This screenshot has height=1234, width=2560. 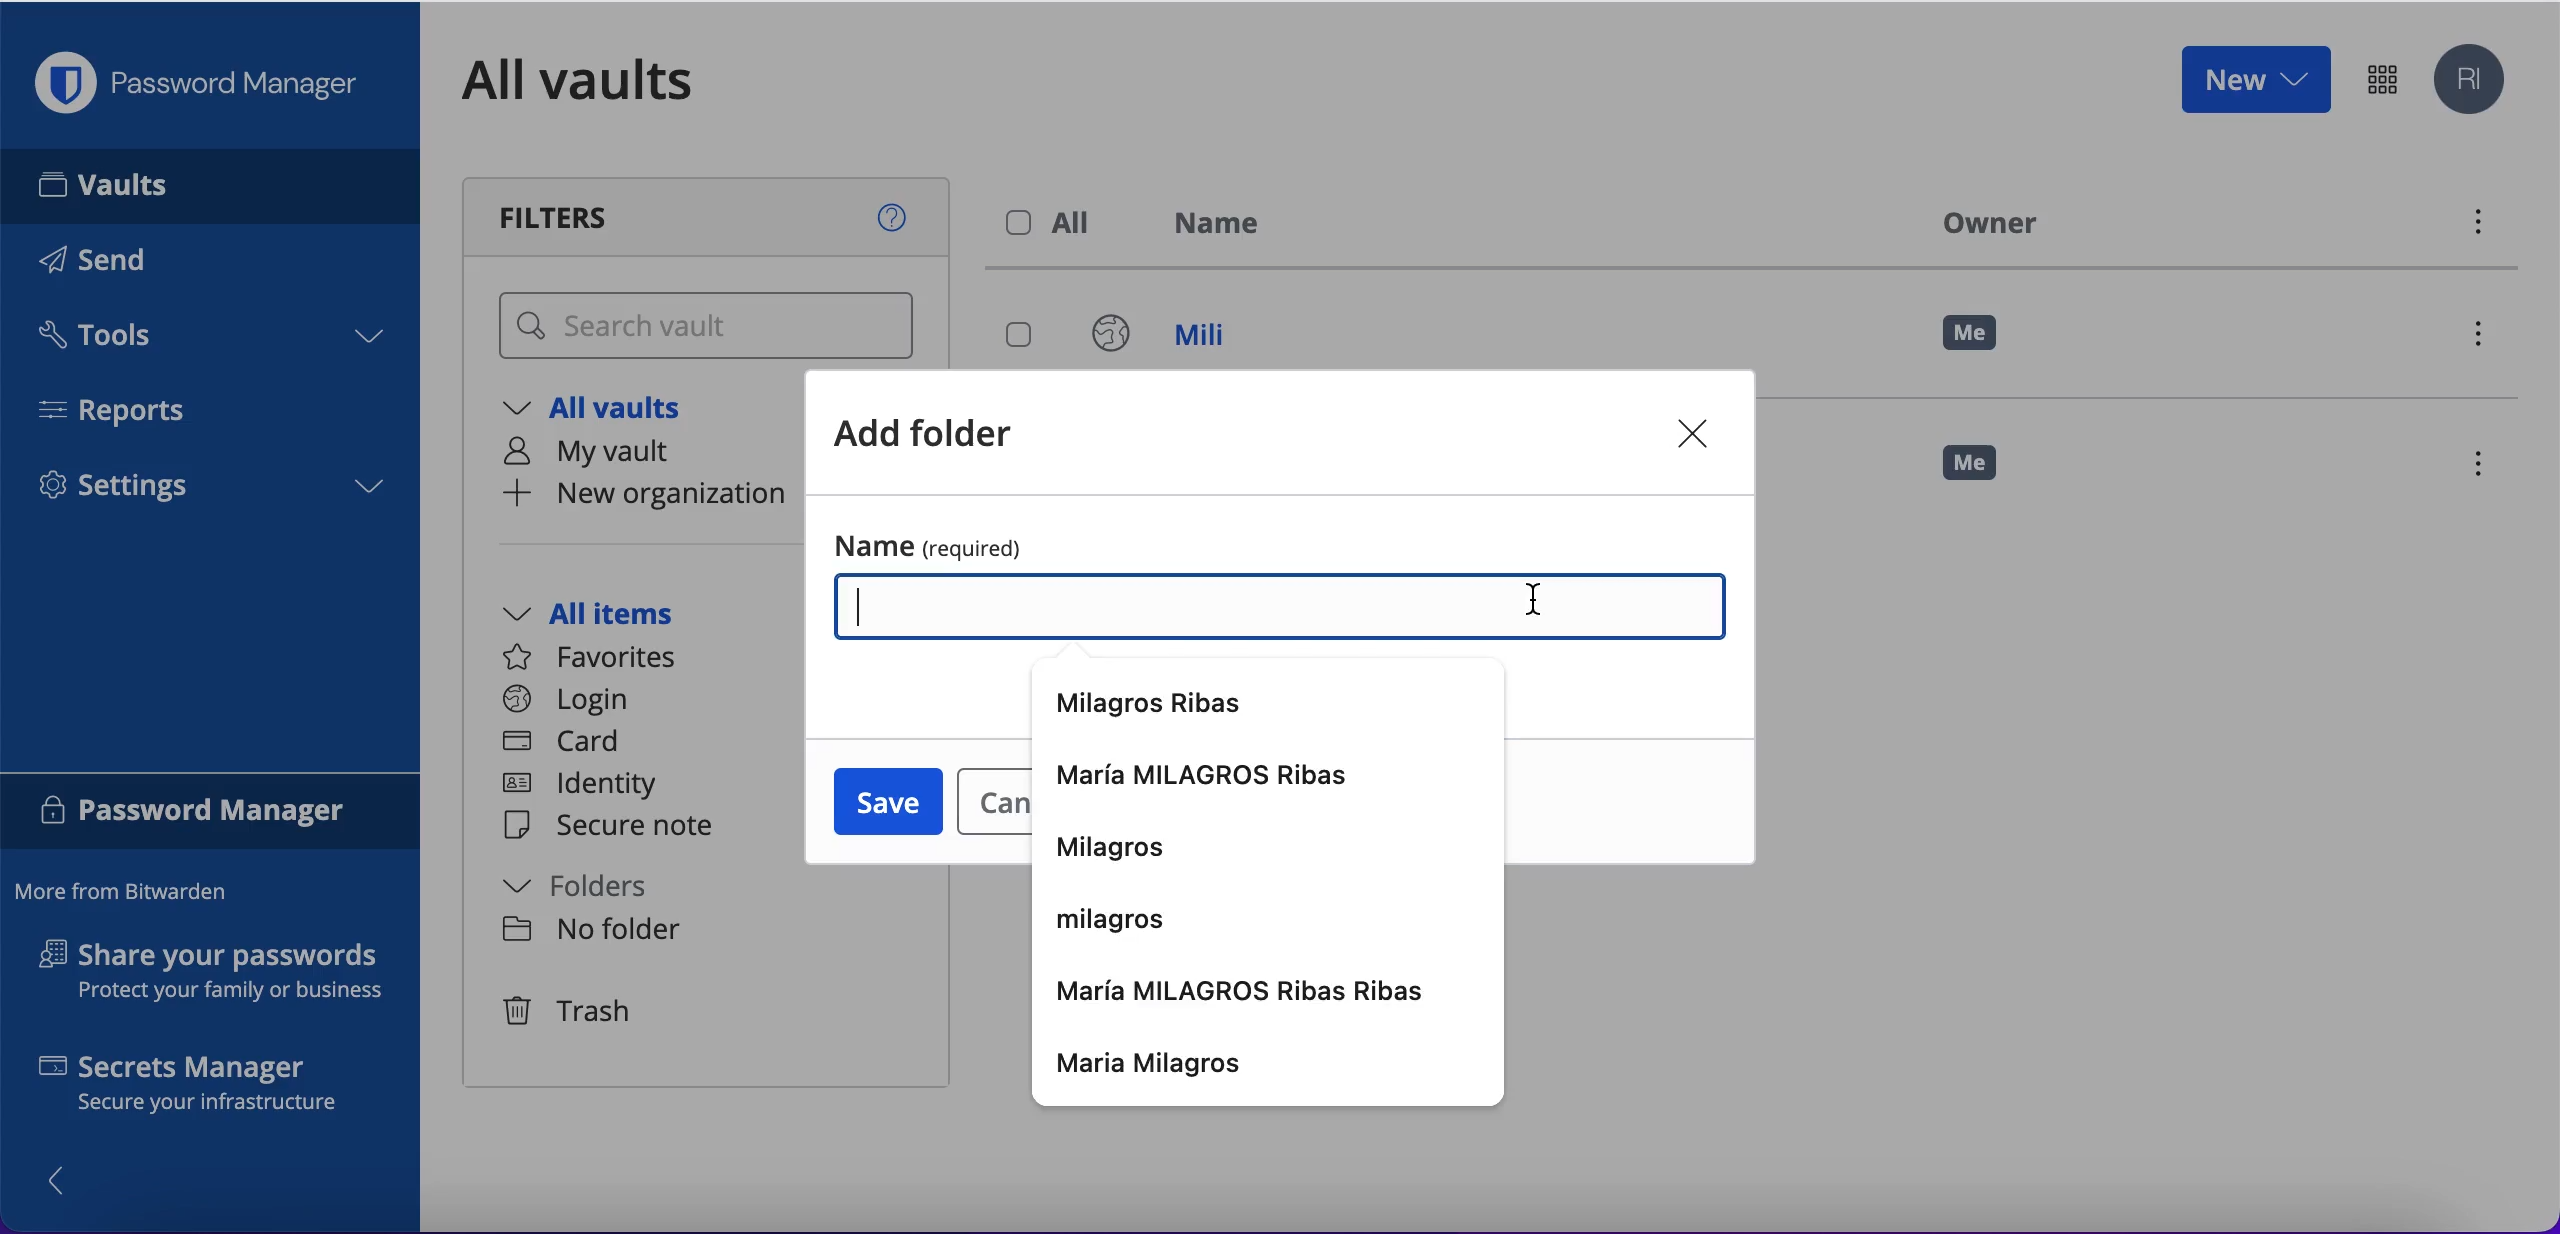 What do you see at coordinates (1698, 436) in the screenshot?
I see `close` at bounding box center [1698, 436].